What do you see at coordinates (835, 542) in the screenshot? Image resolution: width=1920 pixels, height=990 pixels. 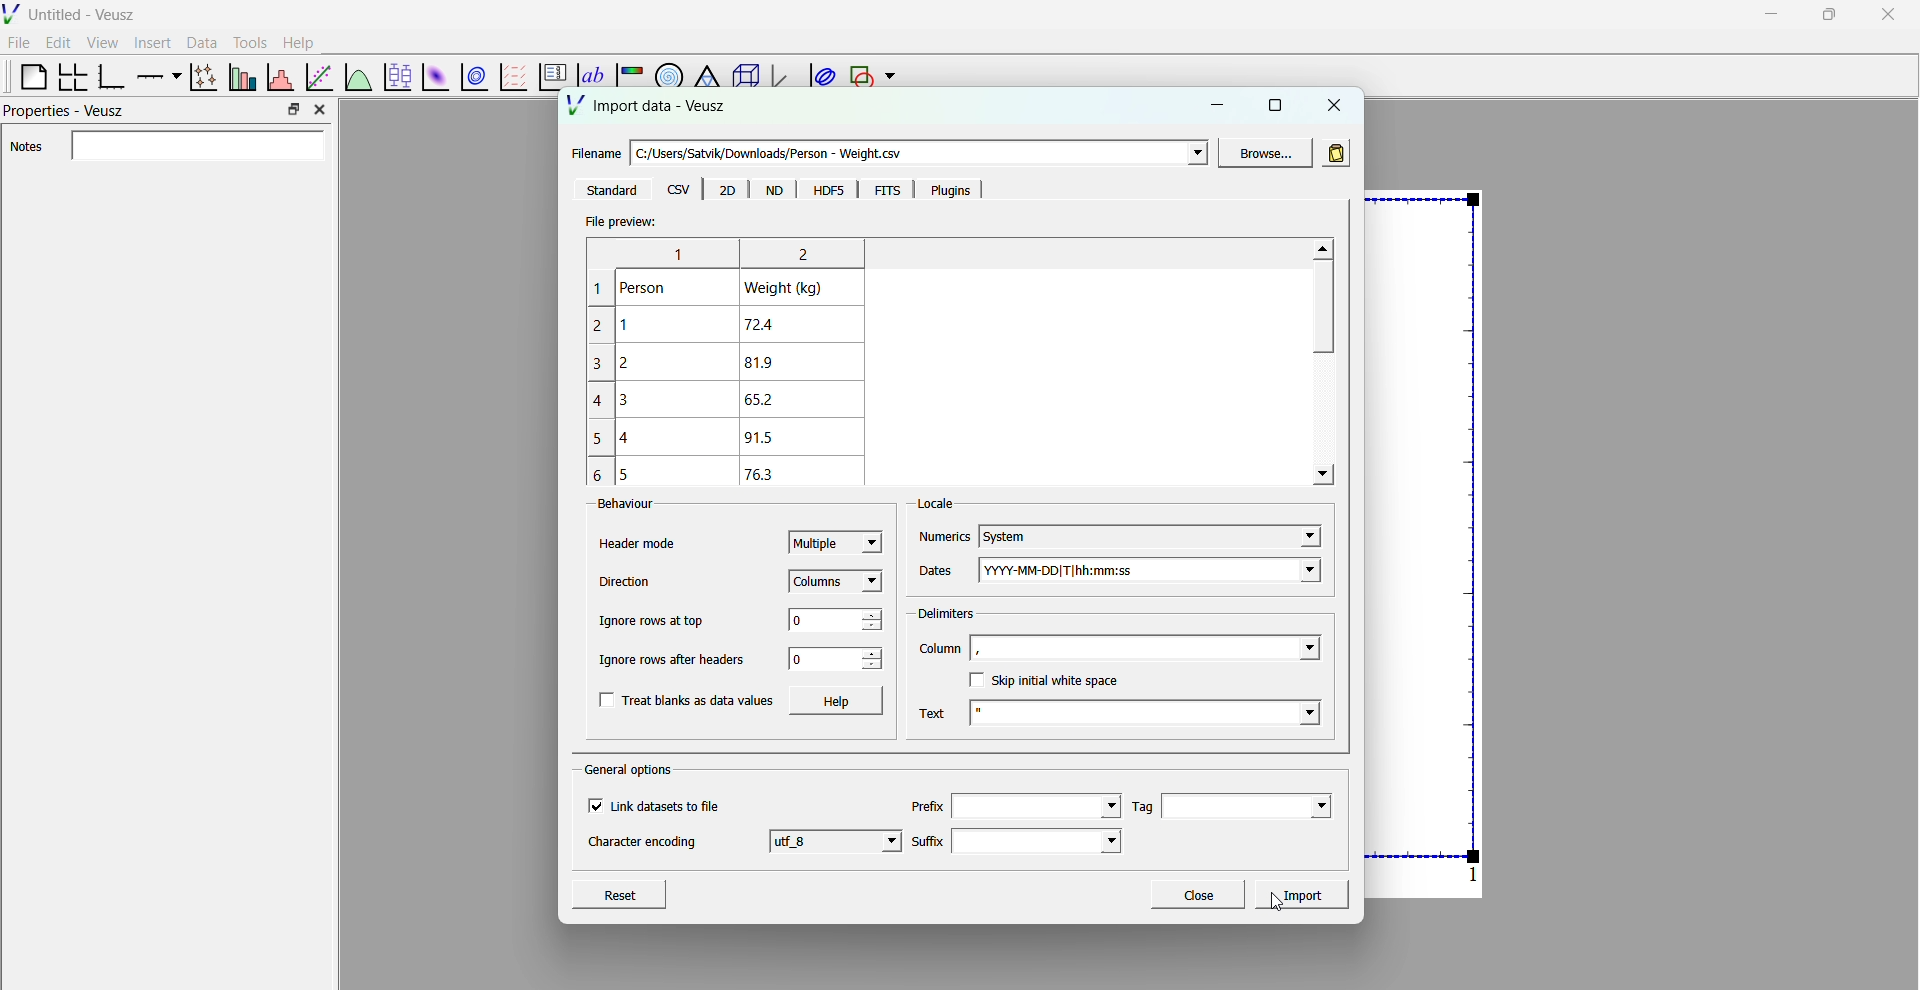 I see `Multiple - dropdown` at bounding box center [835, 542].